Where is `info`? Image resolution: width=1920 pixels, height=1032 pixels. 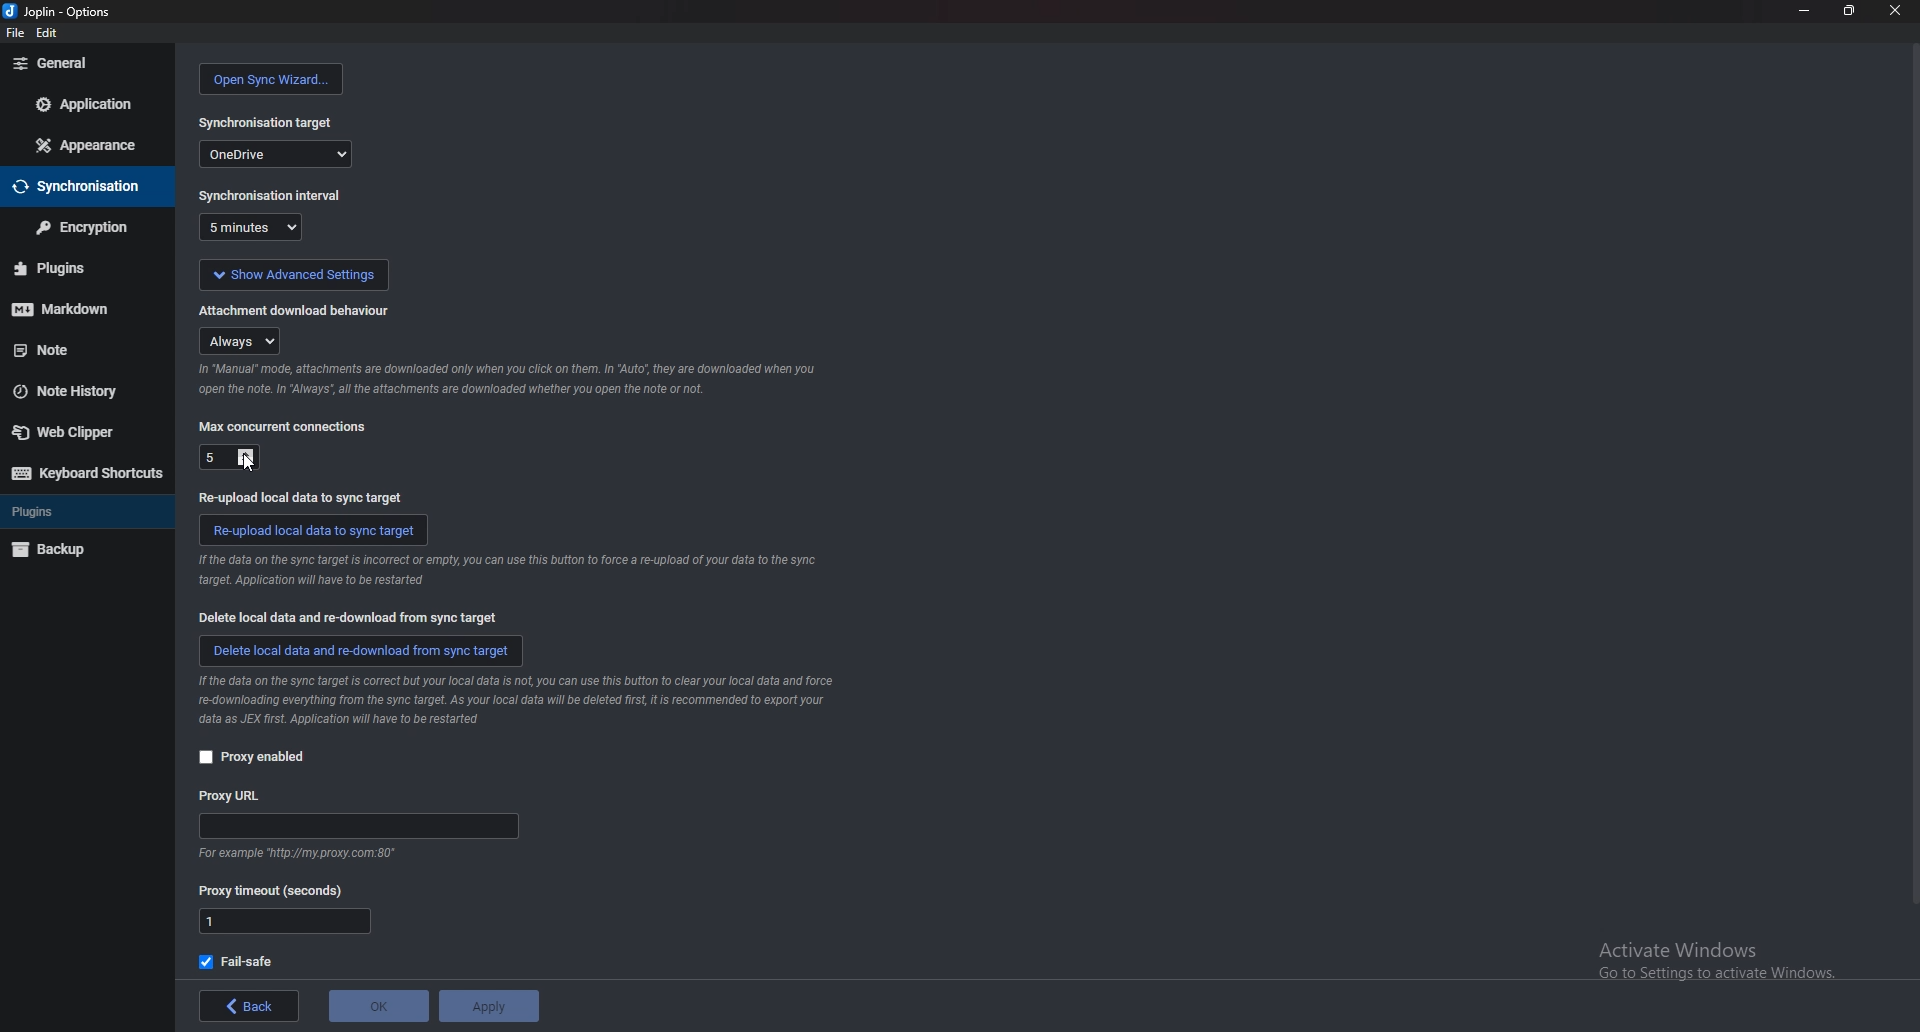 info is located at coordinates (510, 379).